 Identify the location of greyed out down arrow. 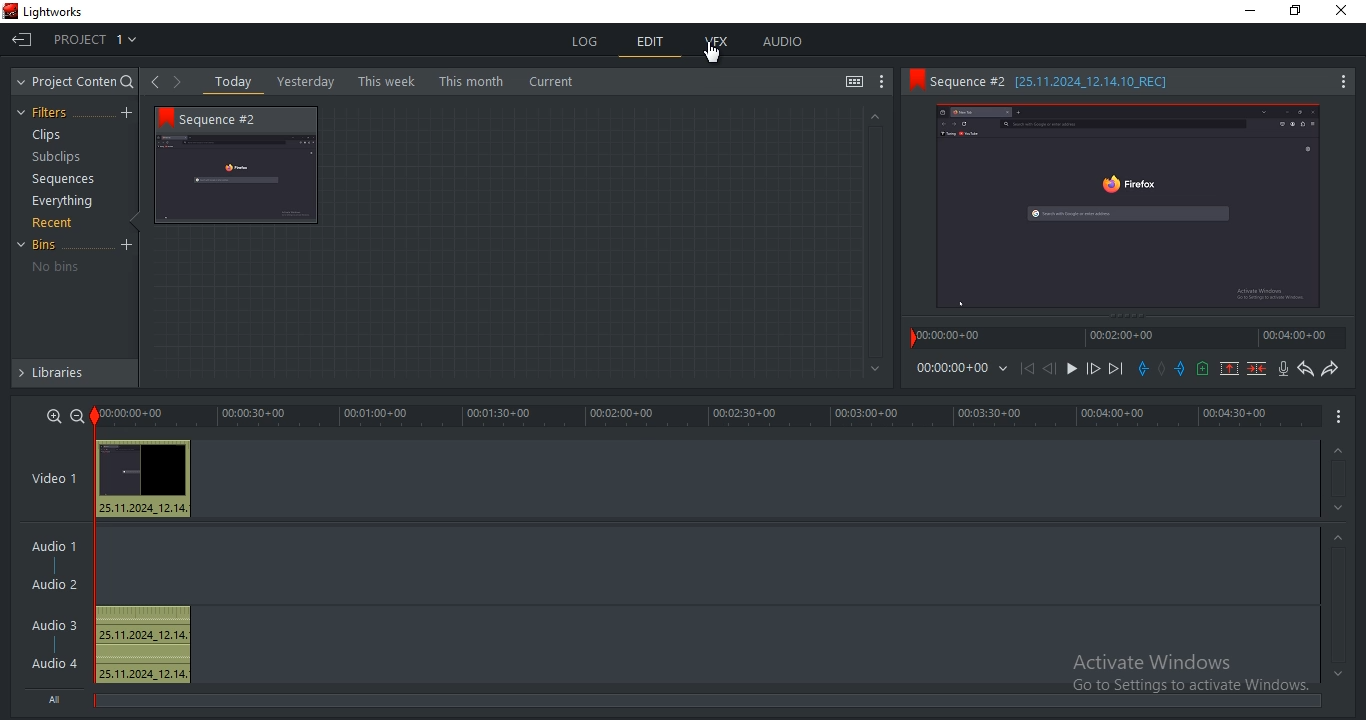
(1339, 668).